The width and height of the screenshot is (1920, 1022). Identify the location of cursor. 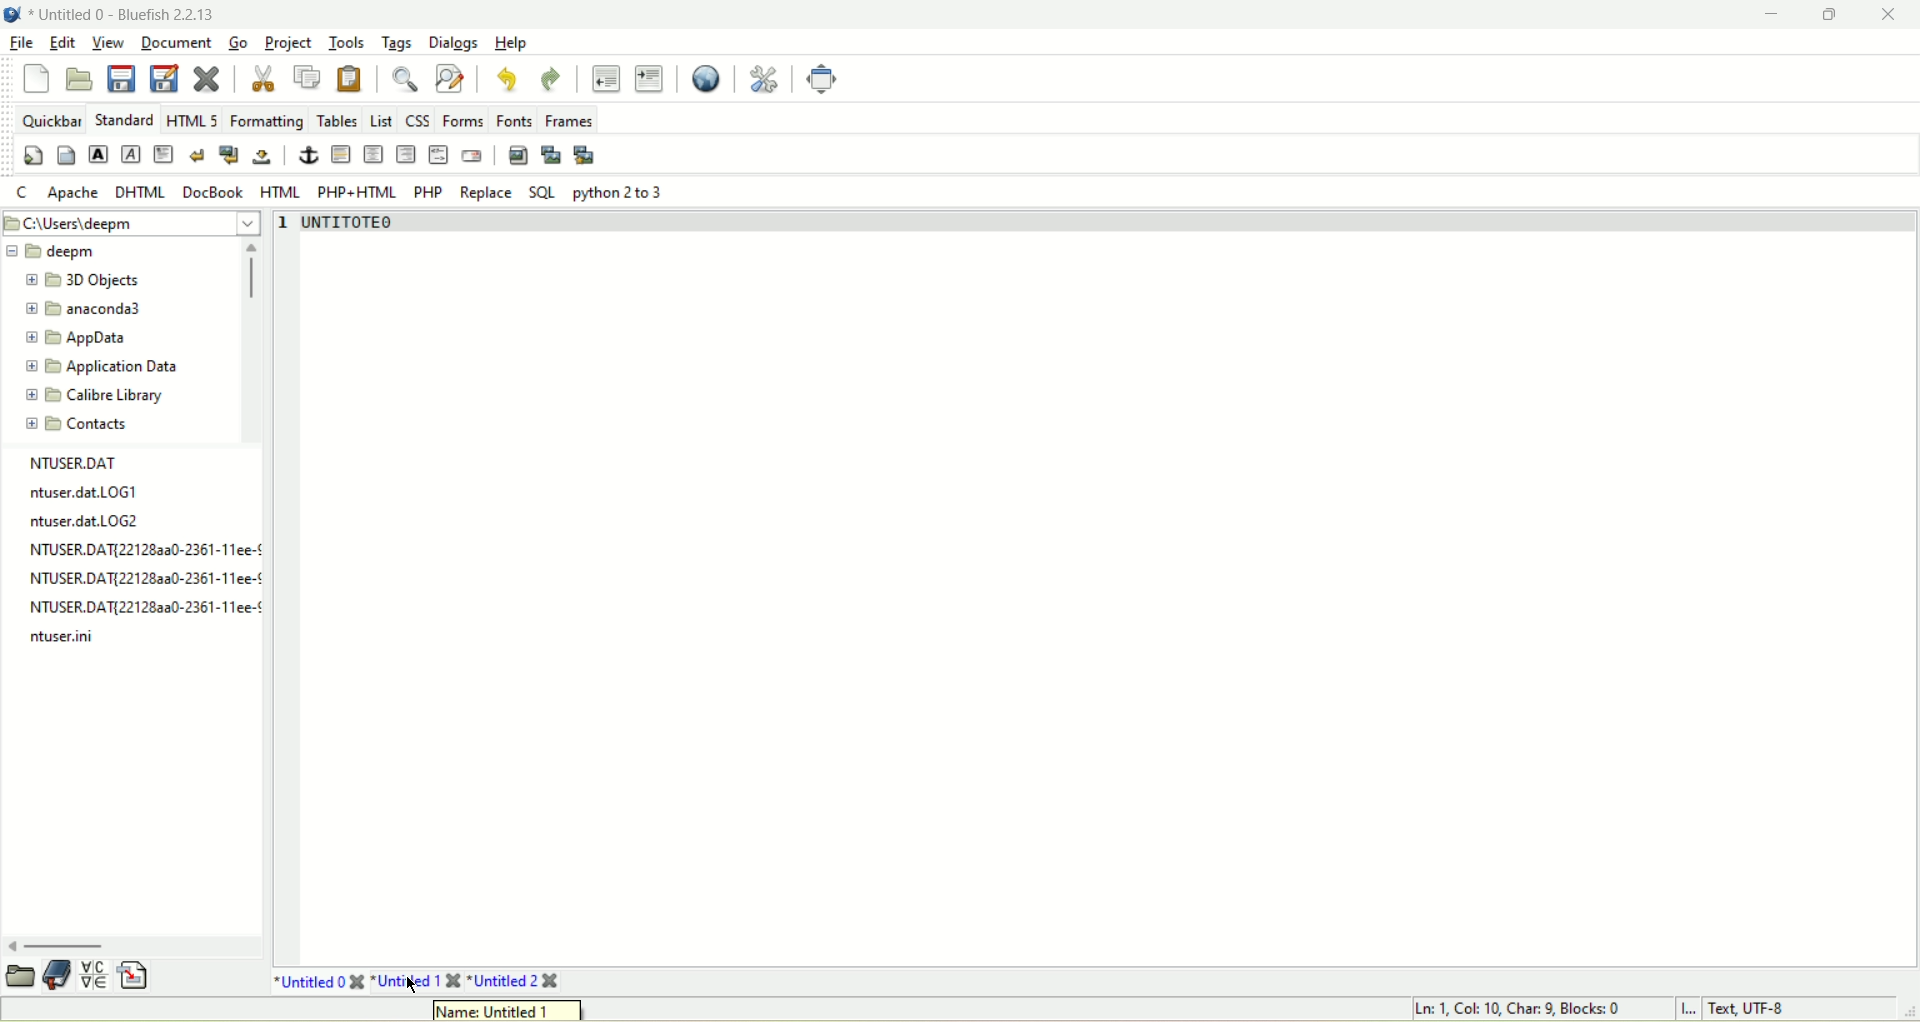
(411, 987).